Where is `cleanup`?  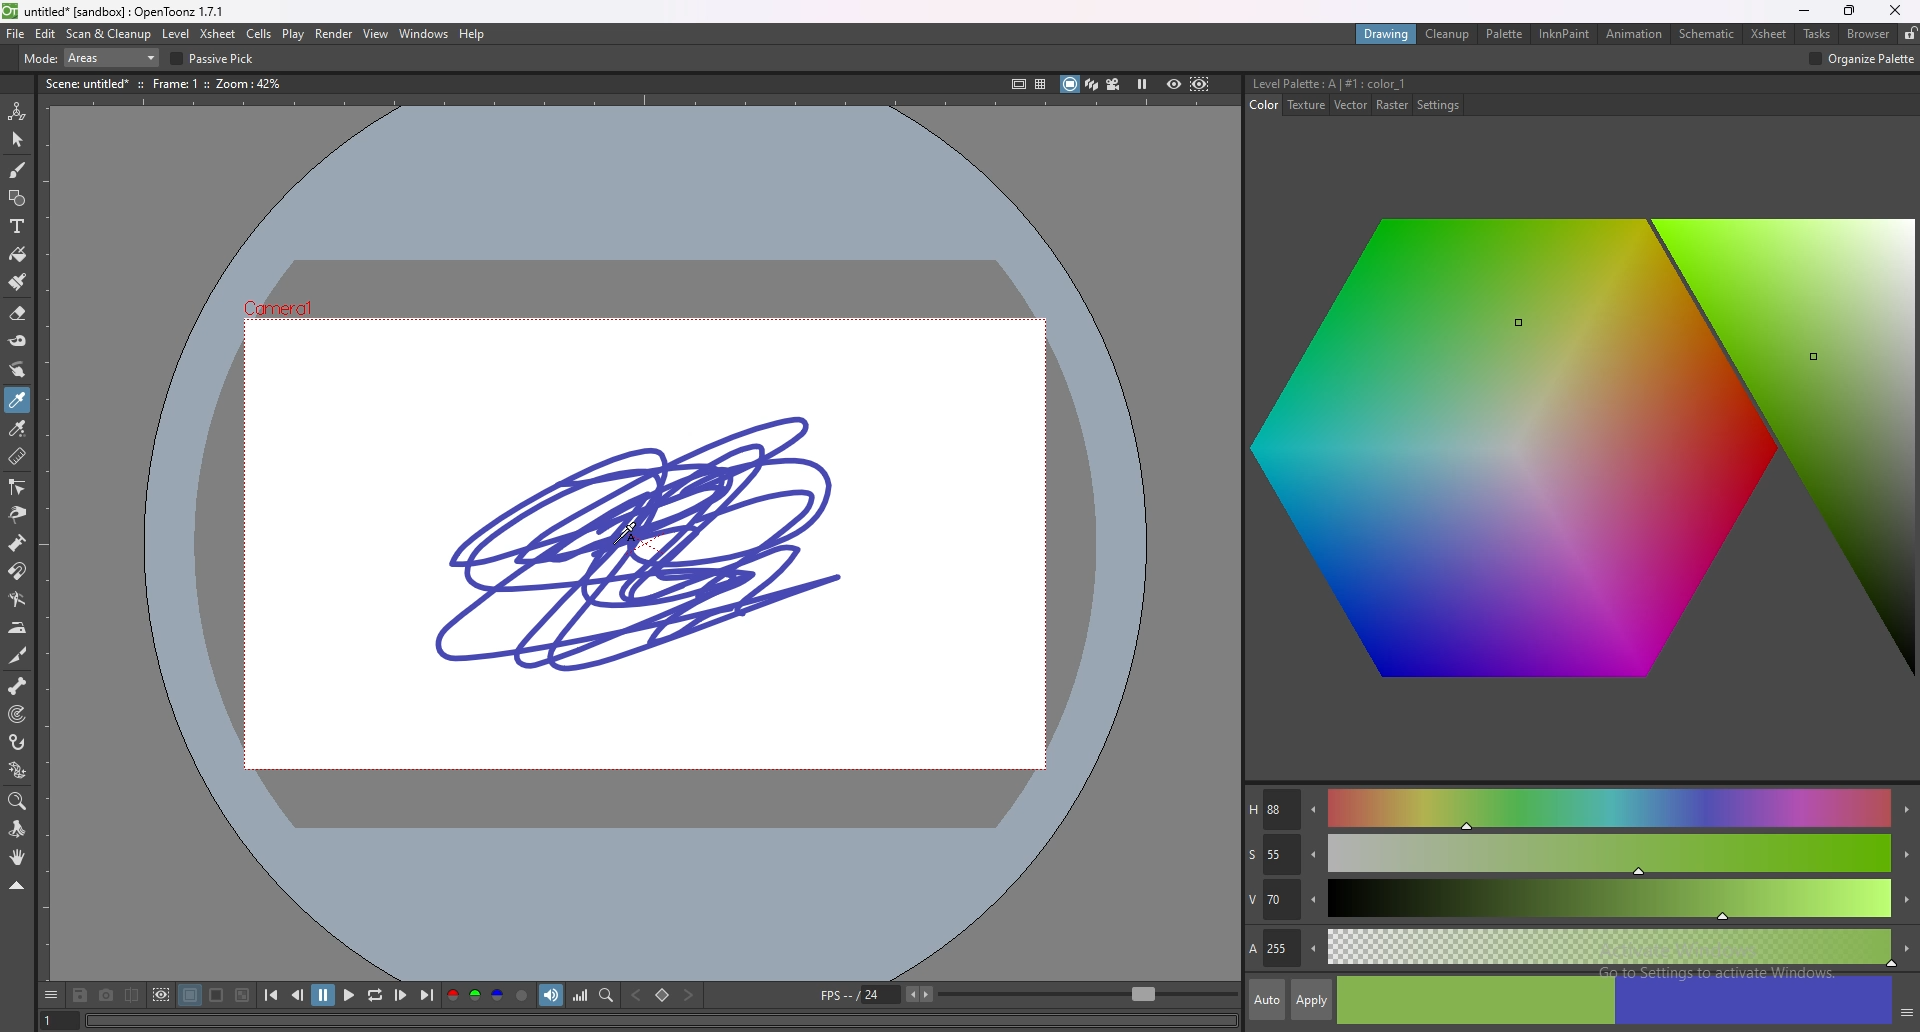
cleanup is located at coordinates (1450, 35).